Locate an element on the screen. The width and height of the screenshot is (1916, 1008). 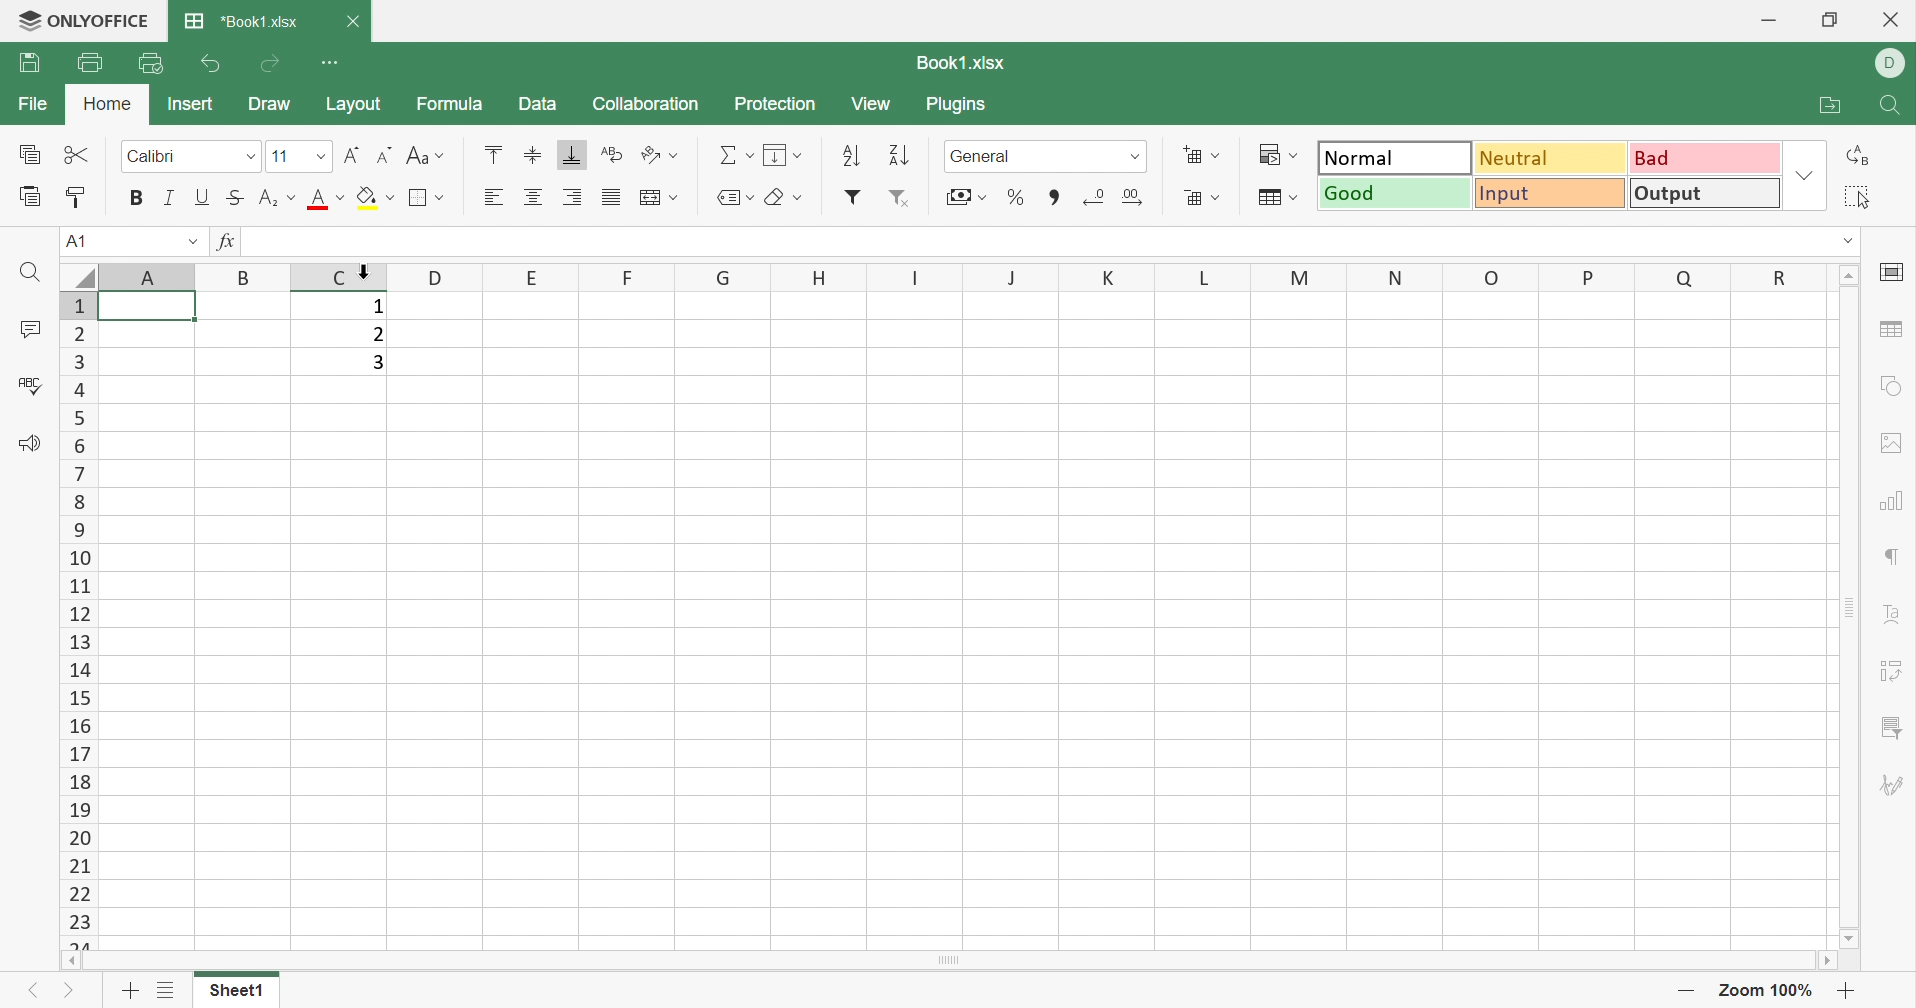
Drop Down is located at coordinates (387, 196).